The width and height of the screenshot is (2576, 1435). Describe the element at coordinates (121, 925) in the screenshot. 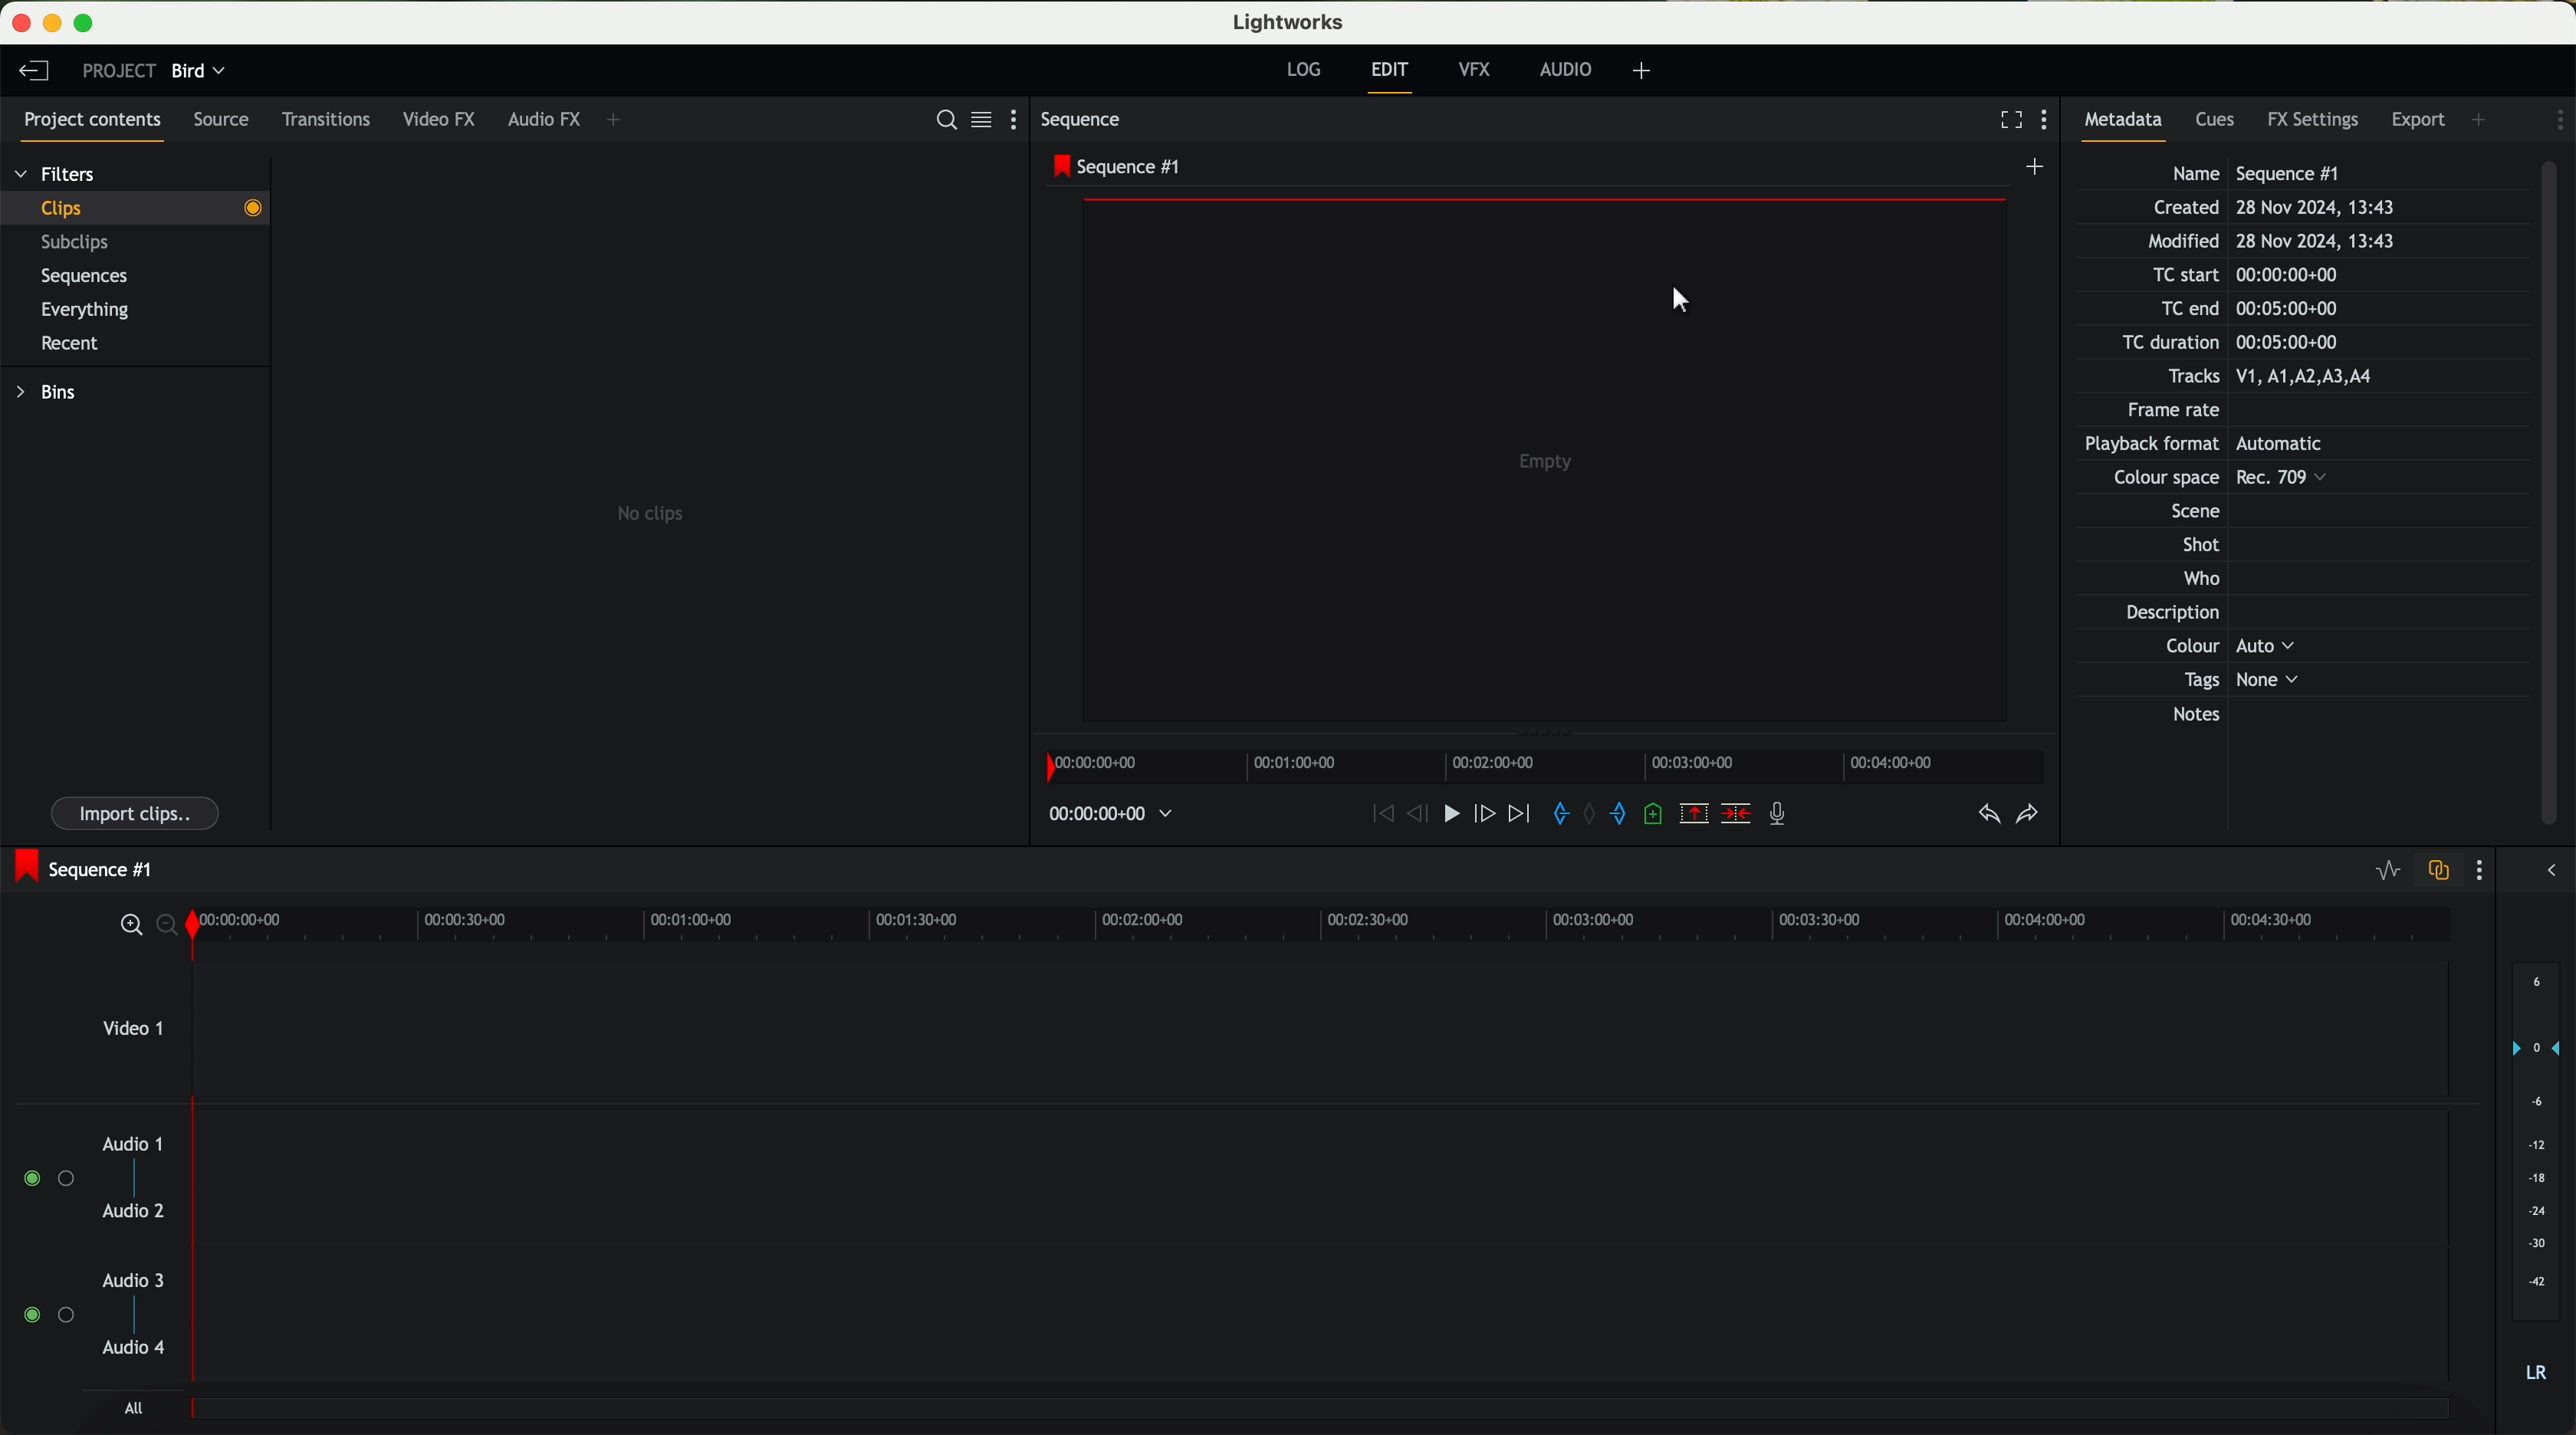

I see `zoom in` at that location.